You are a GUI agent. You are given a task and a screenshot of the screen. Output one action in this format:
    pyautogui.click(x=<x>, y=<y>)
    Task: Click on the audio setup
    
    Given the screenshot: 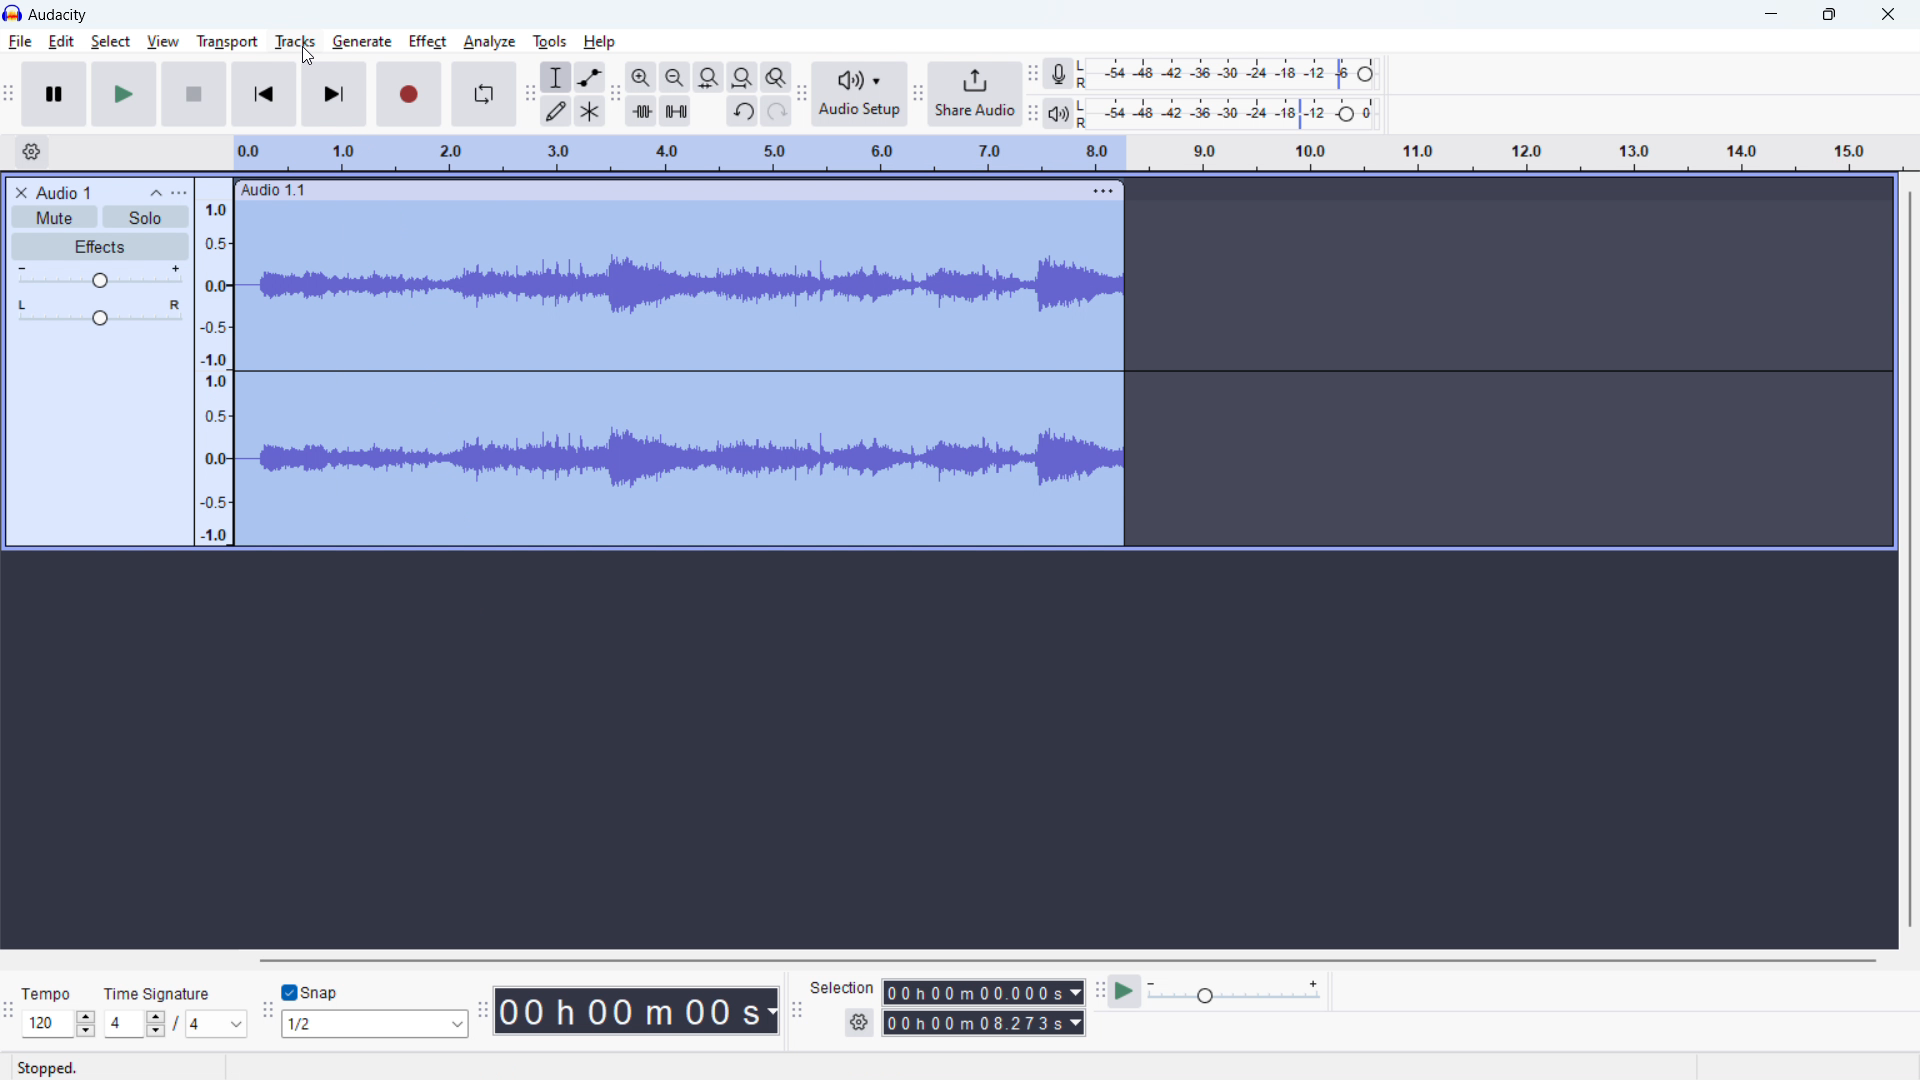 What is the action you would take?
    pyautogui.click(x=861, y=95)
    